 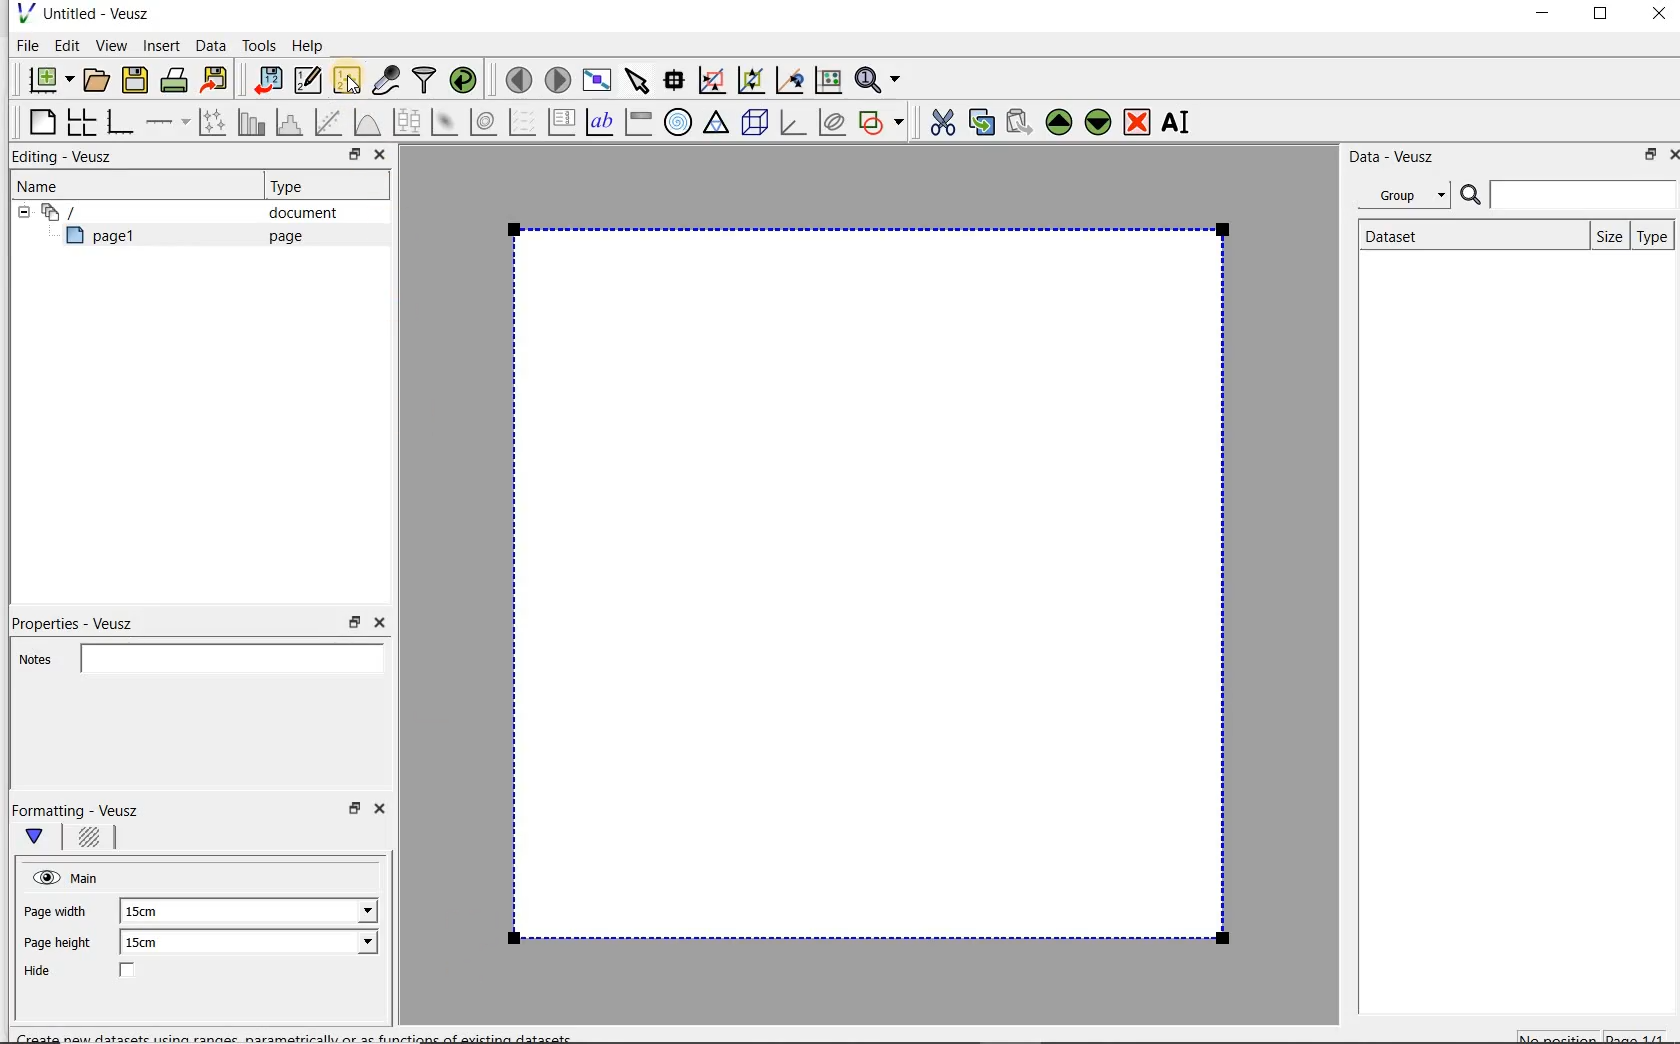 I want to click on Tools, so click(x=257, y=46).